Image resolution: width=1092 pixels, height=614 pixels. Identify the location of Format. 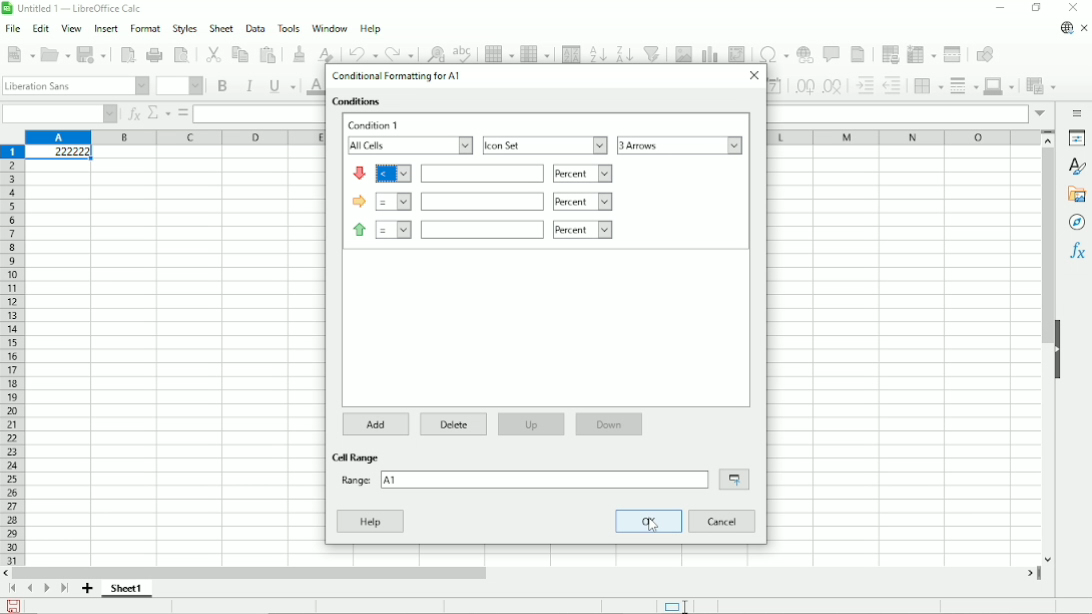
(145, 29).